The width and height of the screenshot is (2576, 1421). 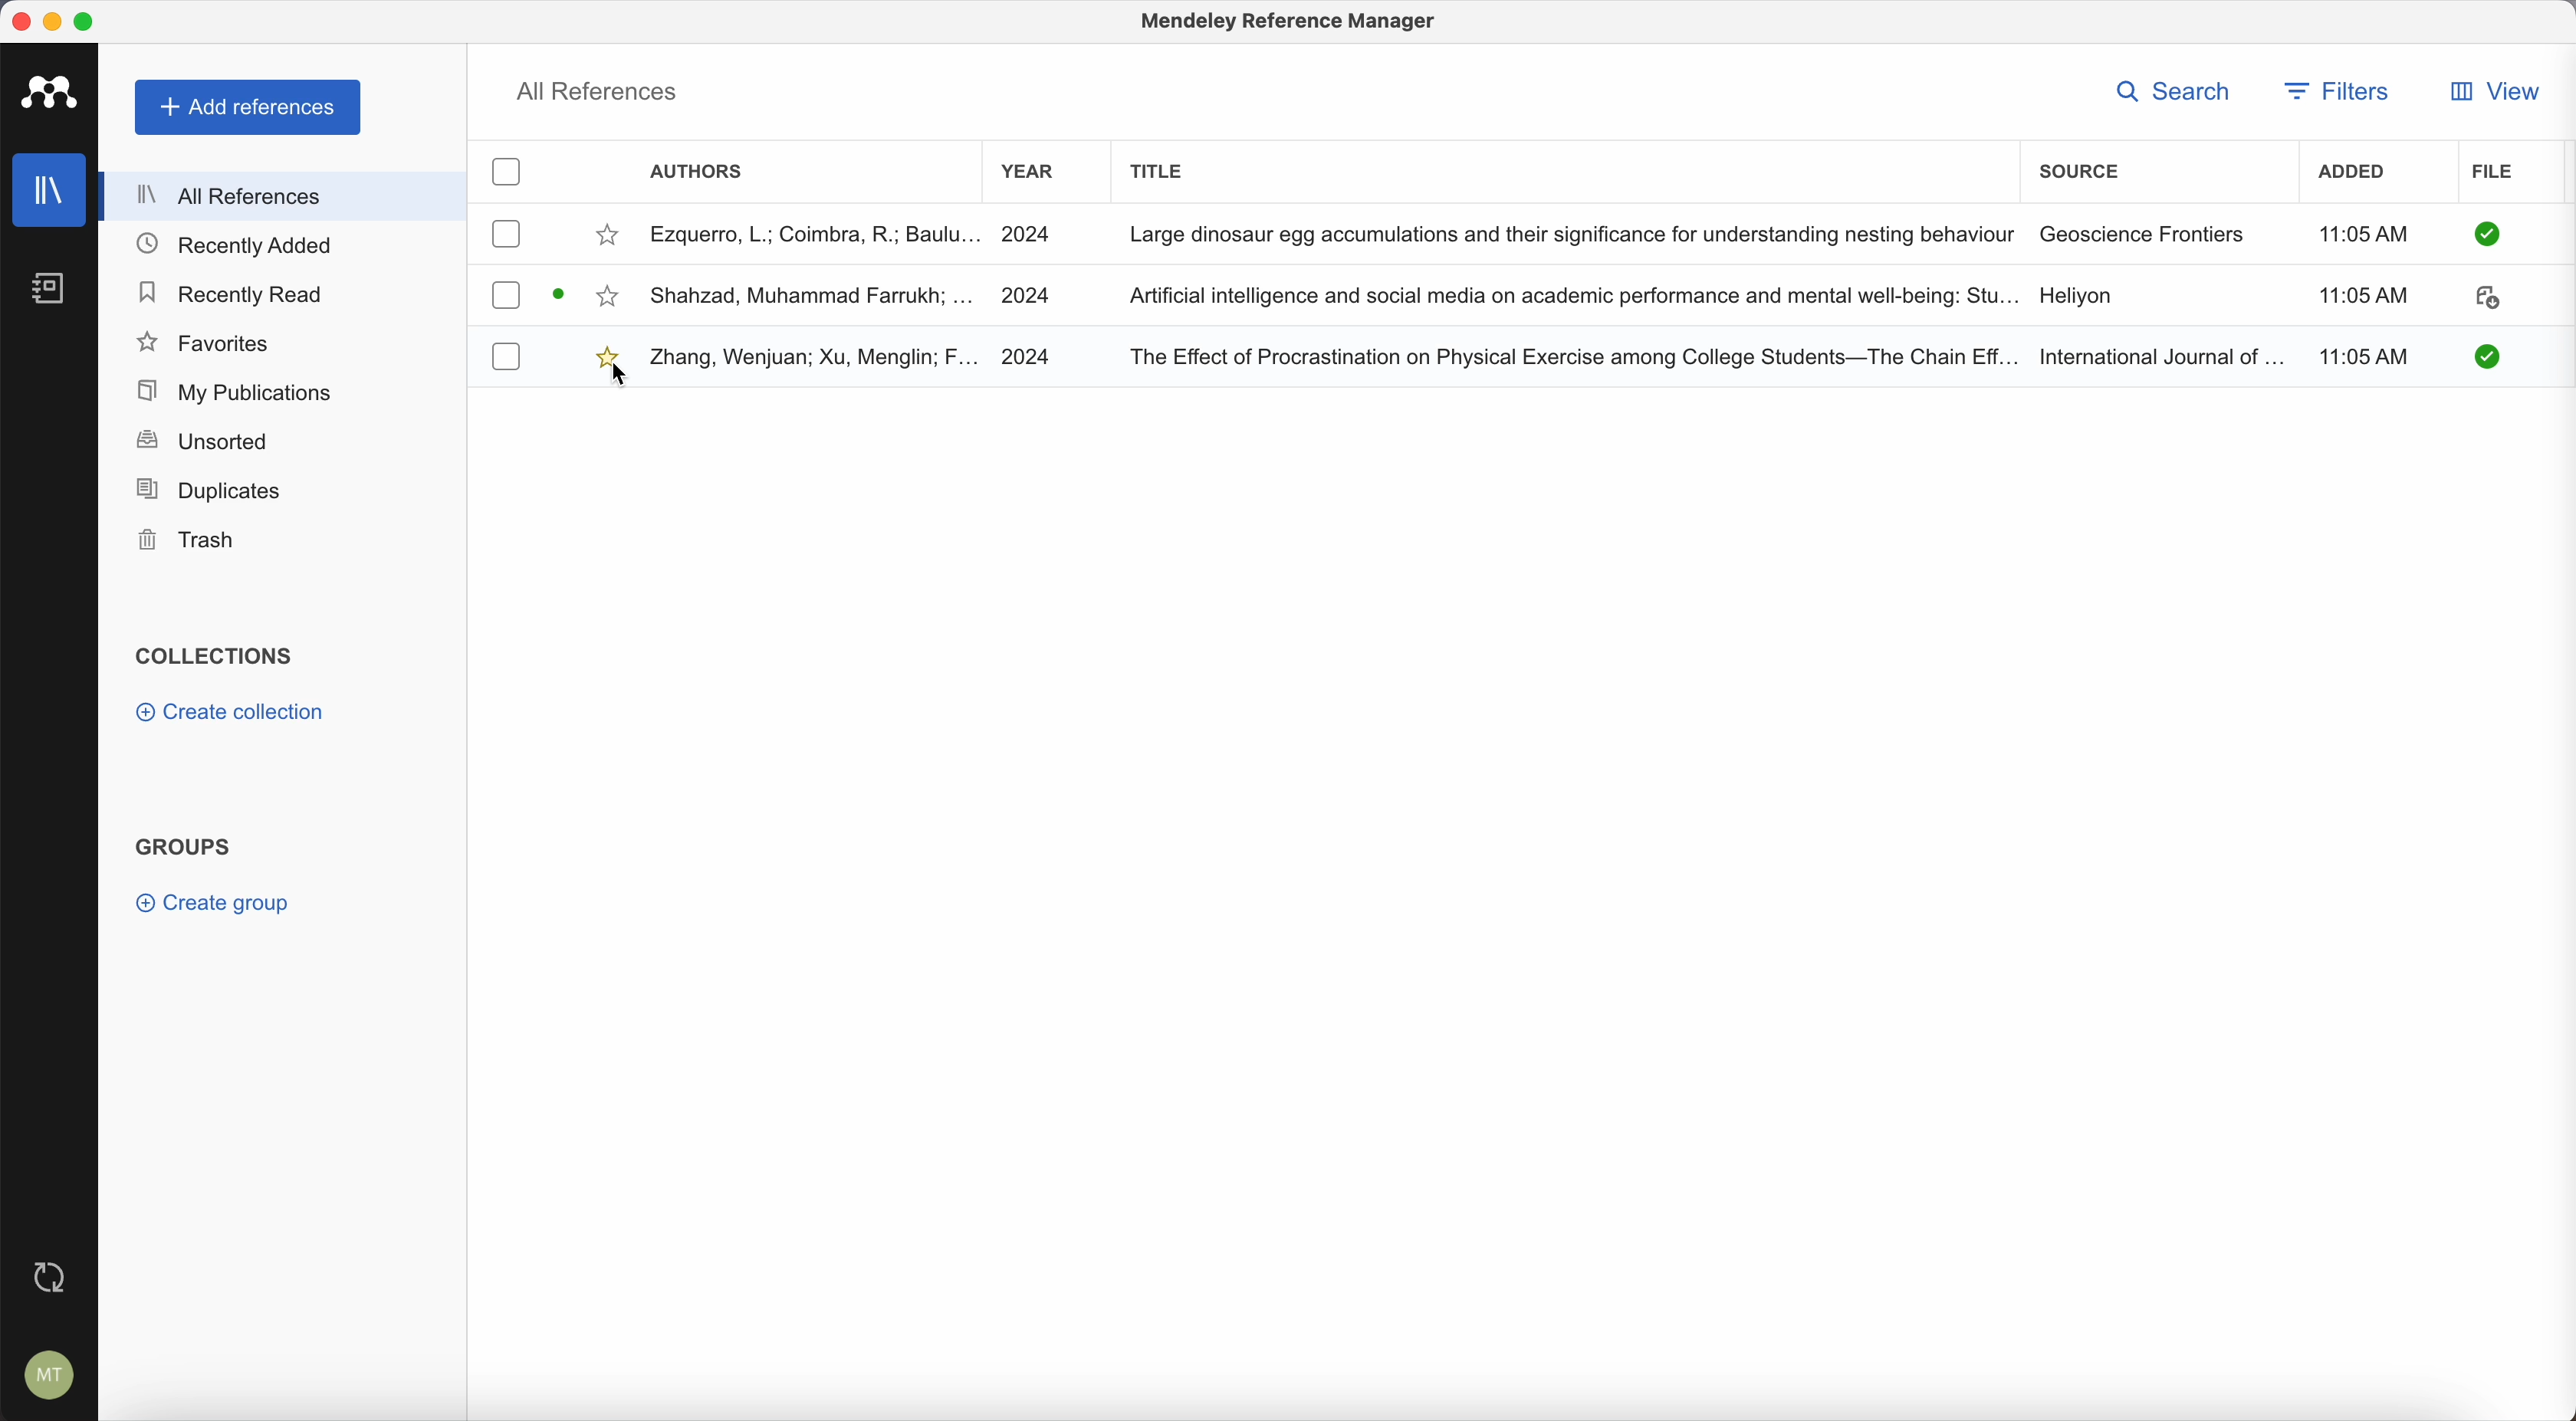 I want to click on Zhang, Wenjuan; Xu, Menglin; F..., so click(x=816, y=359).